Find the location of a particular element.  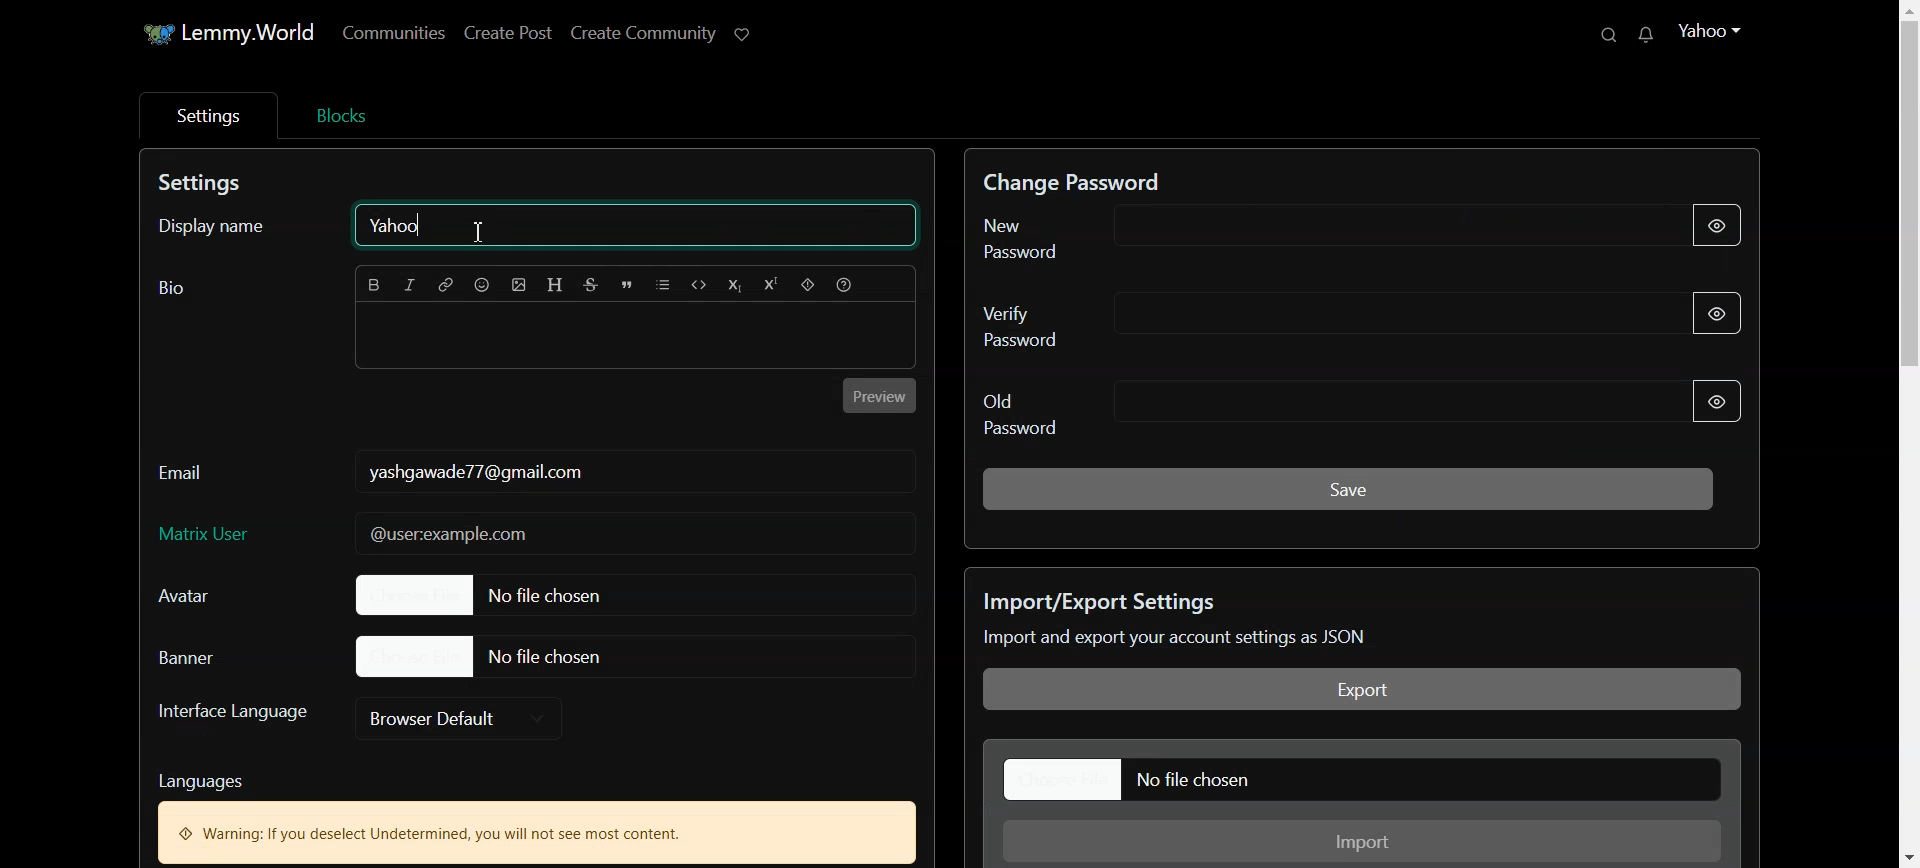

Email is located at coordinates (184, 467).